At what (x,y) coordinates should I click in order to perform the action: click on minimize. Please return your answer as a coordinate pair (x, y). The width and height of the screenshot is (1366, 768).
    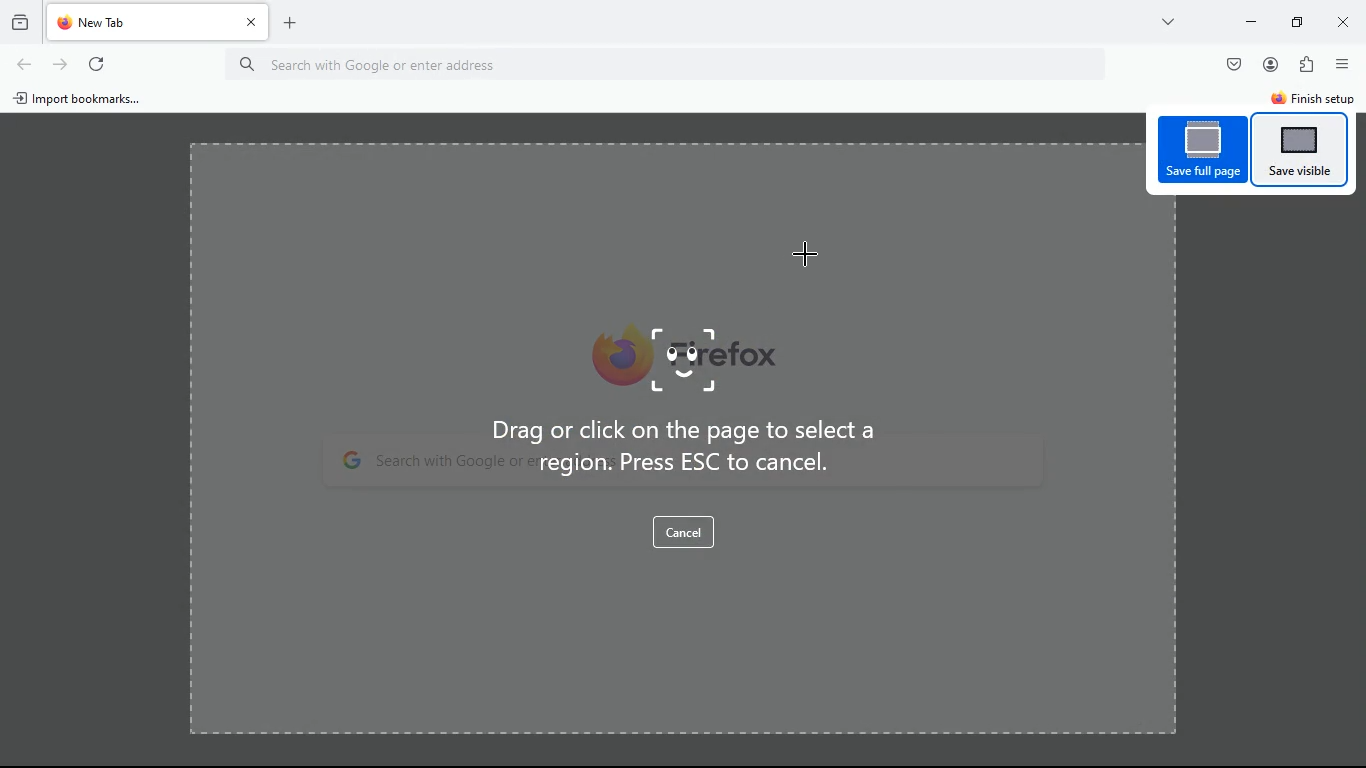
    Looking at the image, I should click on (1248, 22).